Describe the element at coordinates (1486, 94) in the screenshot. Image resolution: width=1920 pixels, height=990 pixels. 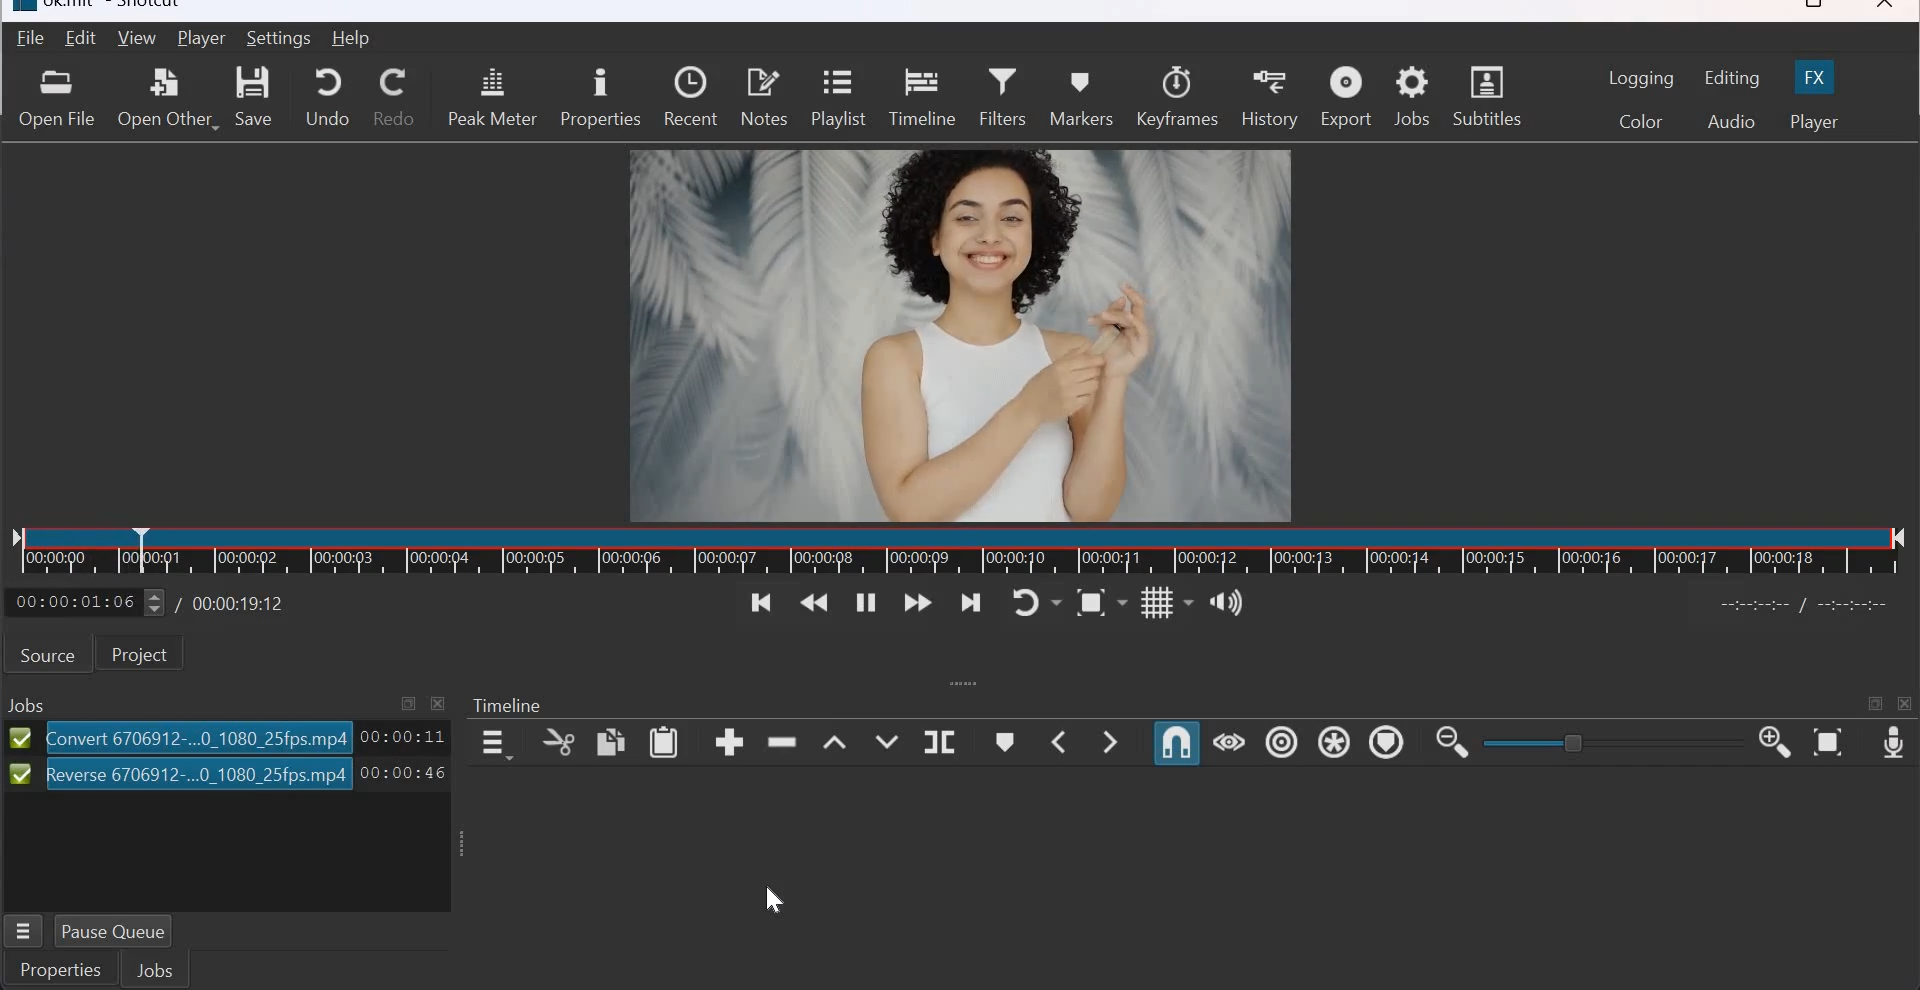
I see `Subtitles` at that location.